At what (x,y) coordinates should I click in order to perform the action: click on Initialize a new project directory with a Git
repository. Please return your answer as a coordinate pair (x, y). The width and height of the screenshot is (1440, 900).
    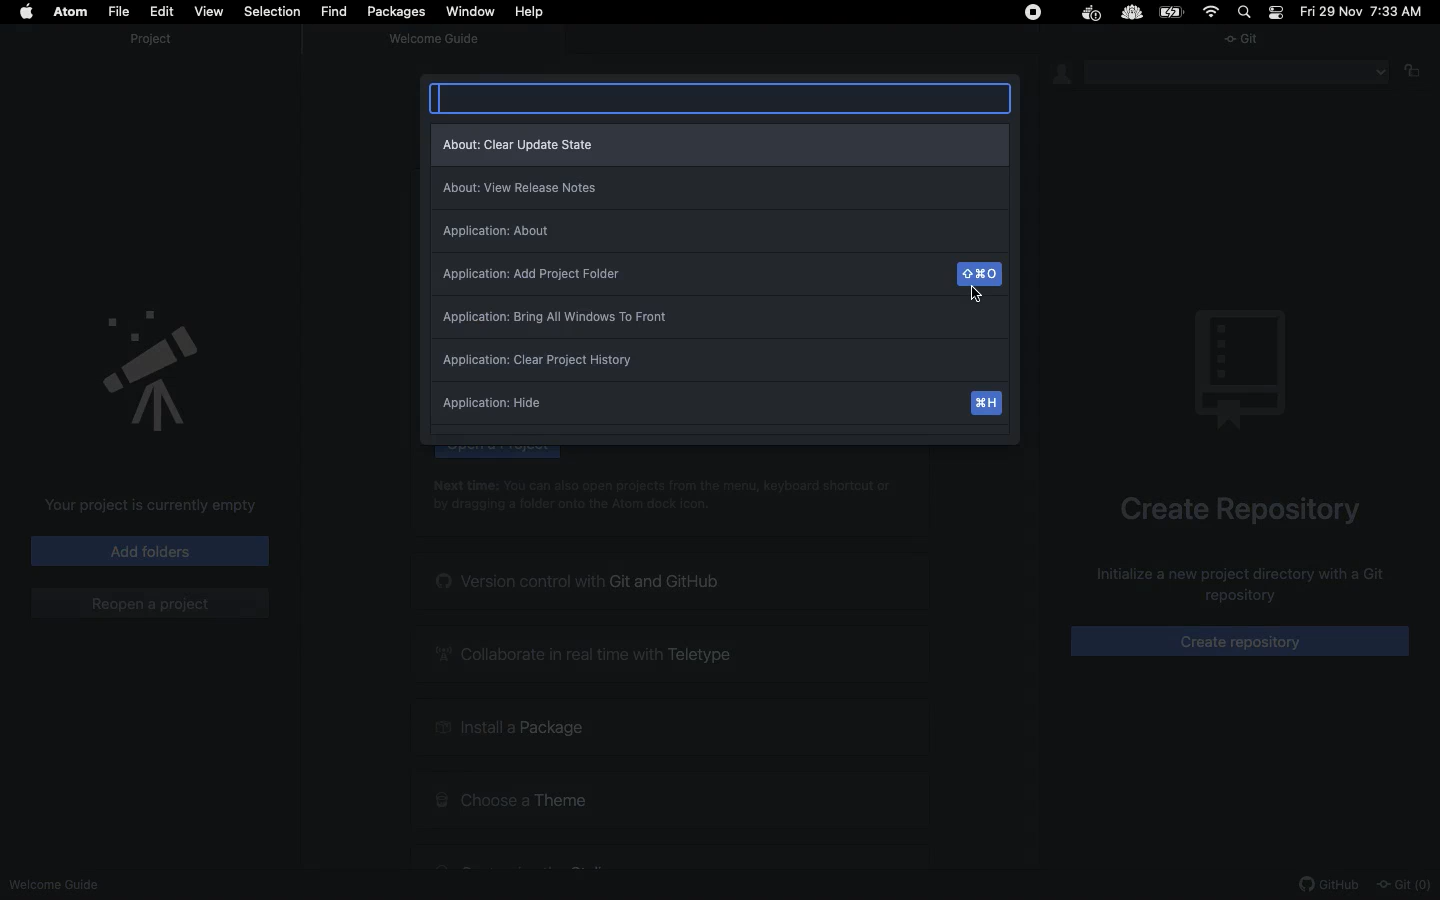
    Looking at the image, I should click on (1229, 586).